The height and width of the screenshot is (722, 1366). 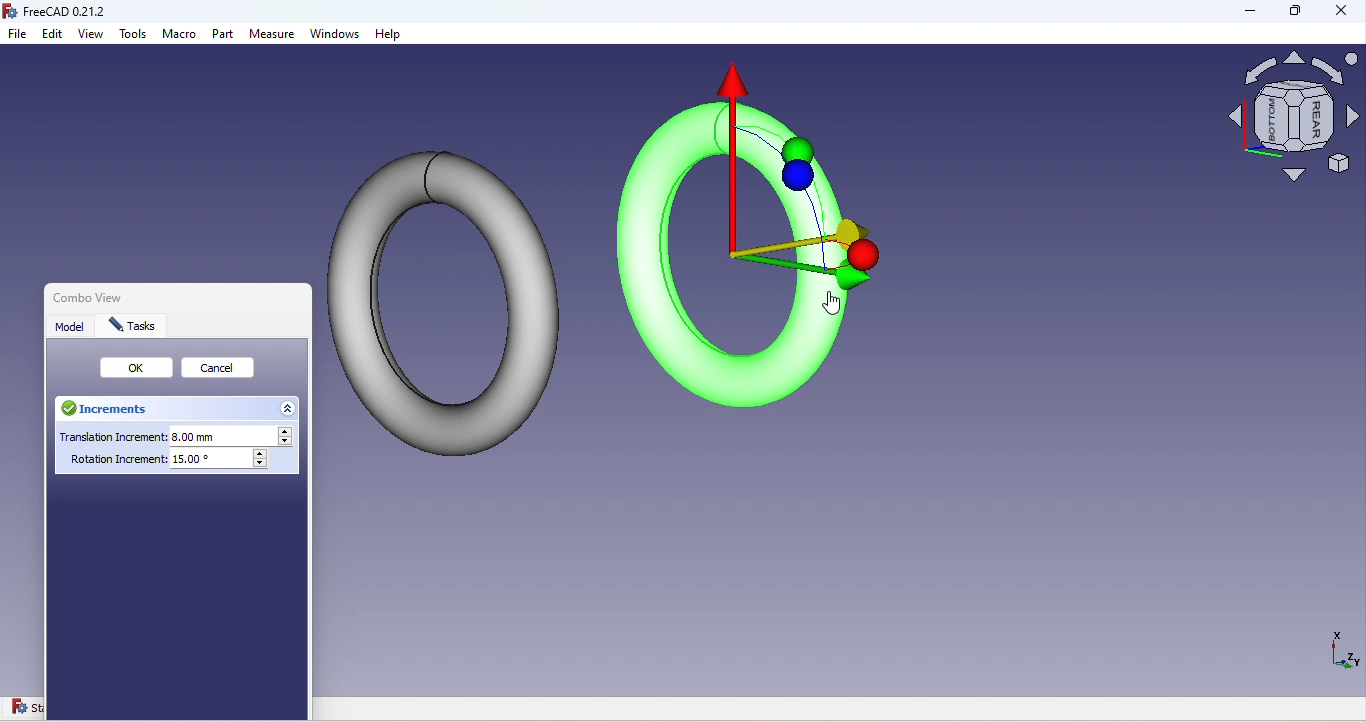 What do you see at coordinates (1293, 15) in the screenshot?
I see `Maximize` at bounding box center [1293, 15].